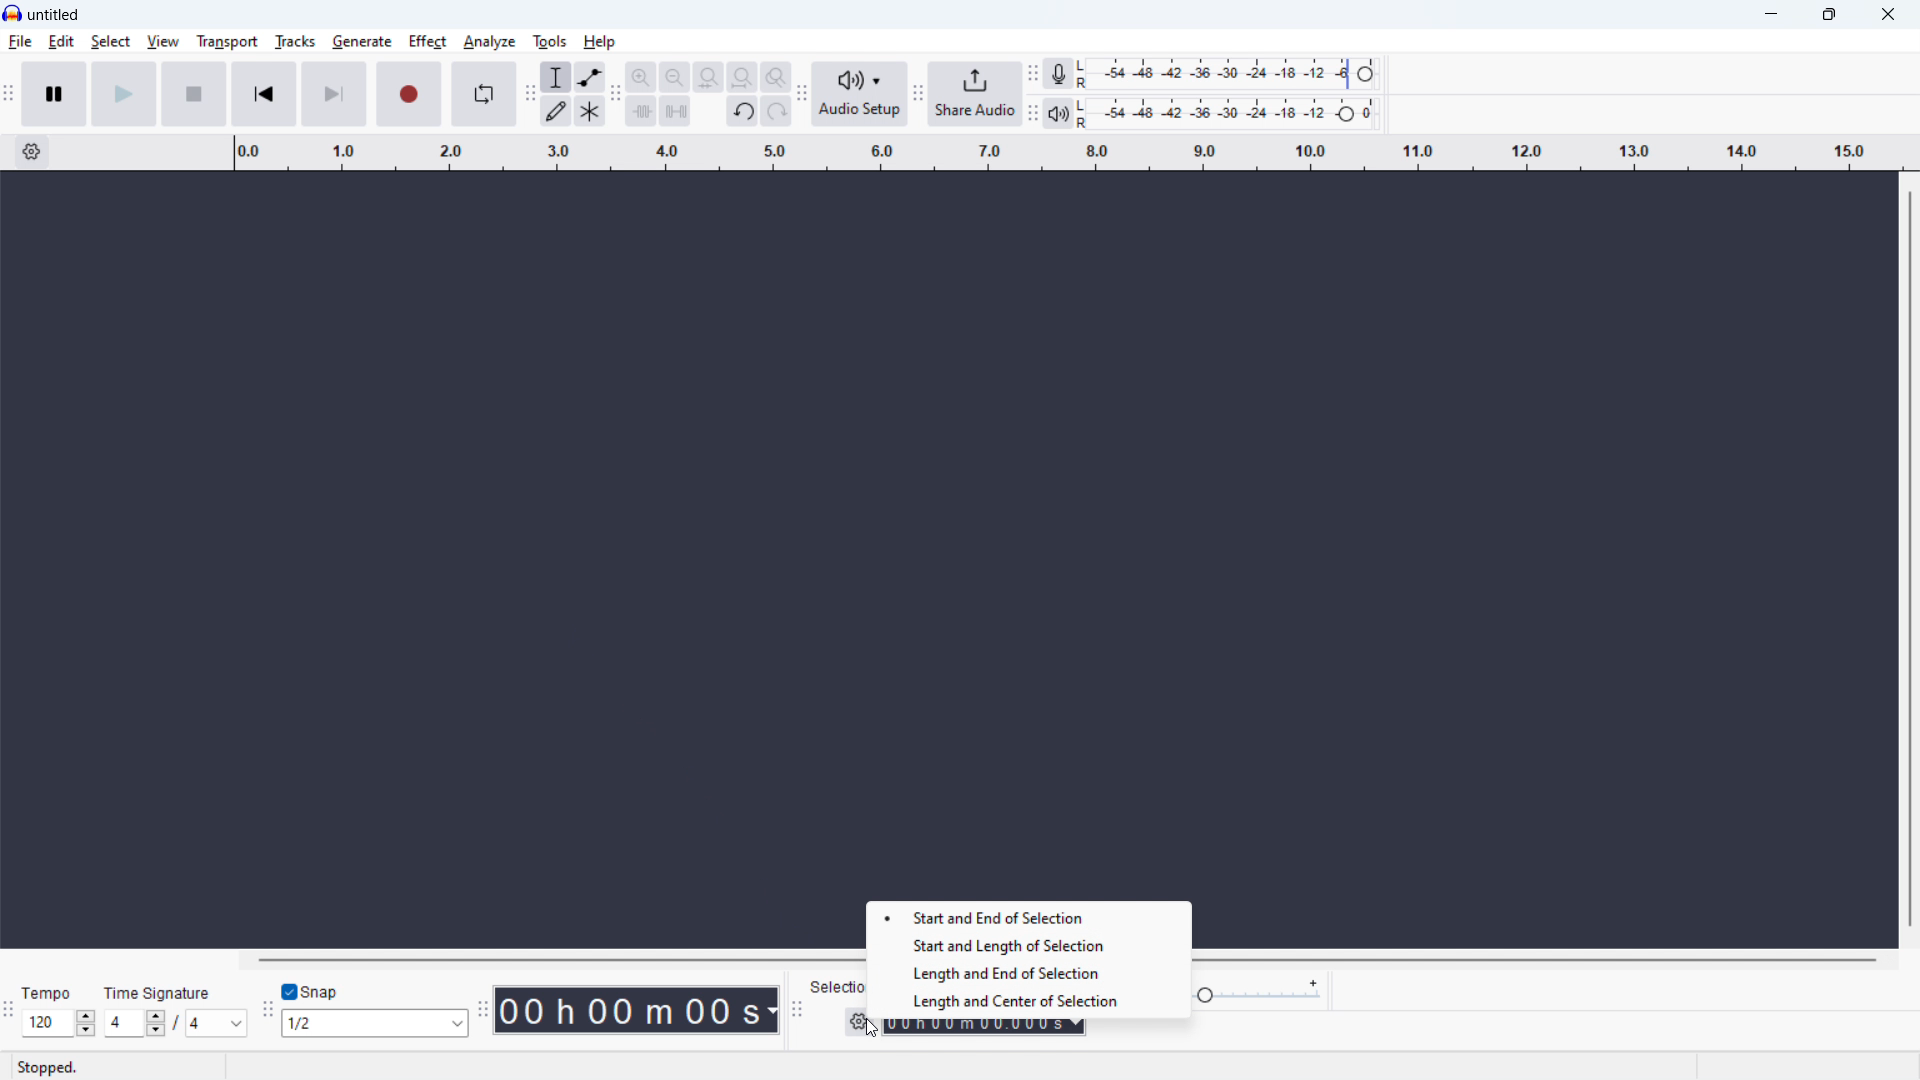 The image size is (1920, 1080). I want to click on select, so click(111, 42).